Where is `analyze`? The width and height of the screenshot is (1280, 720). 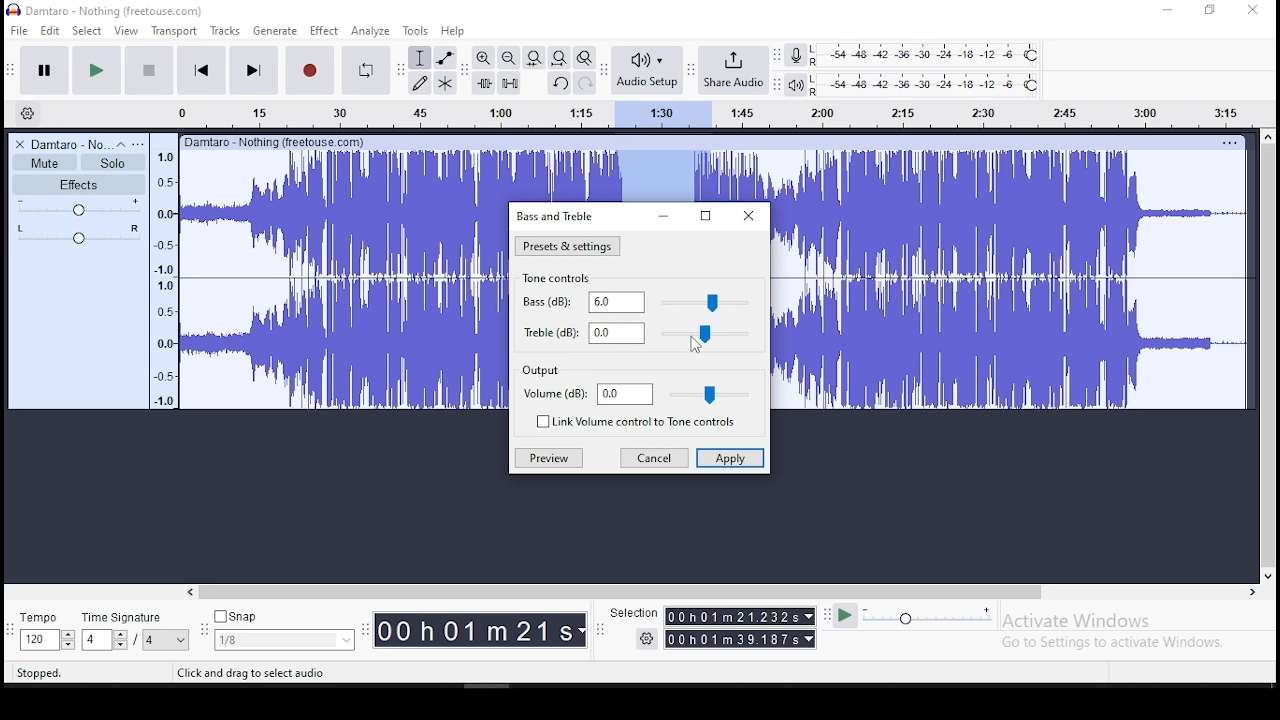
analyze is located at coordinates (371, 31).